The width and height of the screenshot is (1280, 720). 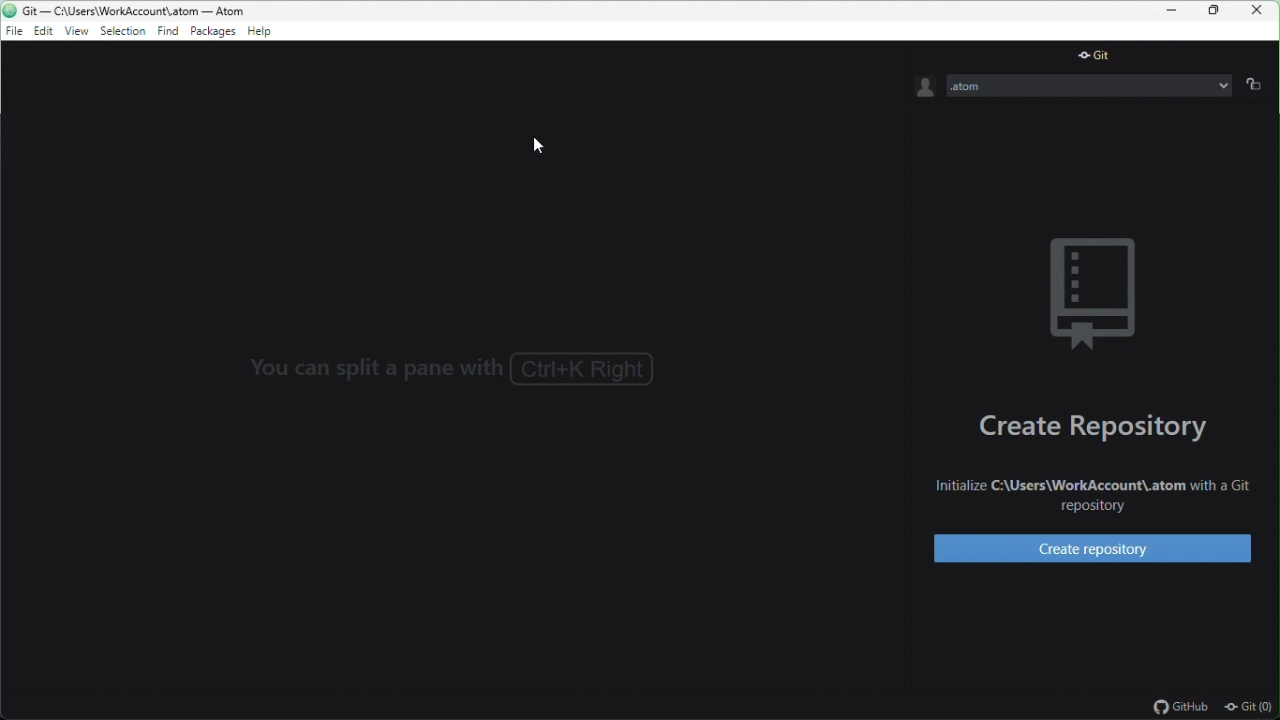 What do you see at coordinates (539, 145) in the screenshot?
I see `cursor` at bounding box center [539, 145].